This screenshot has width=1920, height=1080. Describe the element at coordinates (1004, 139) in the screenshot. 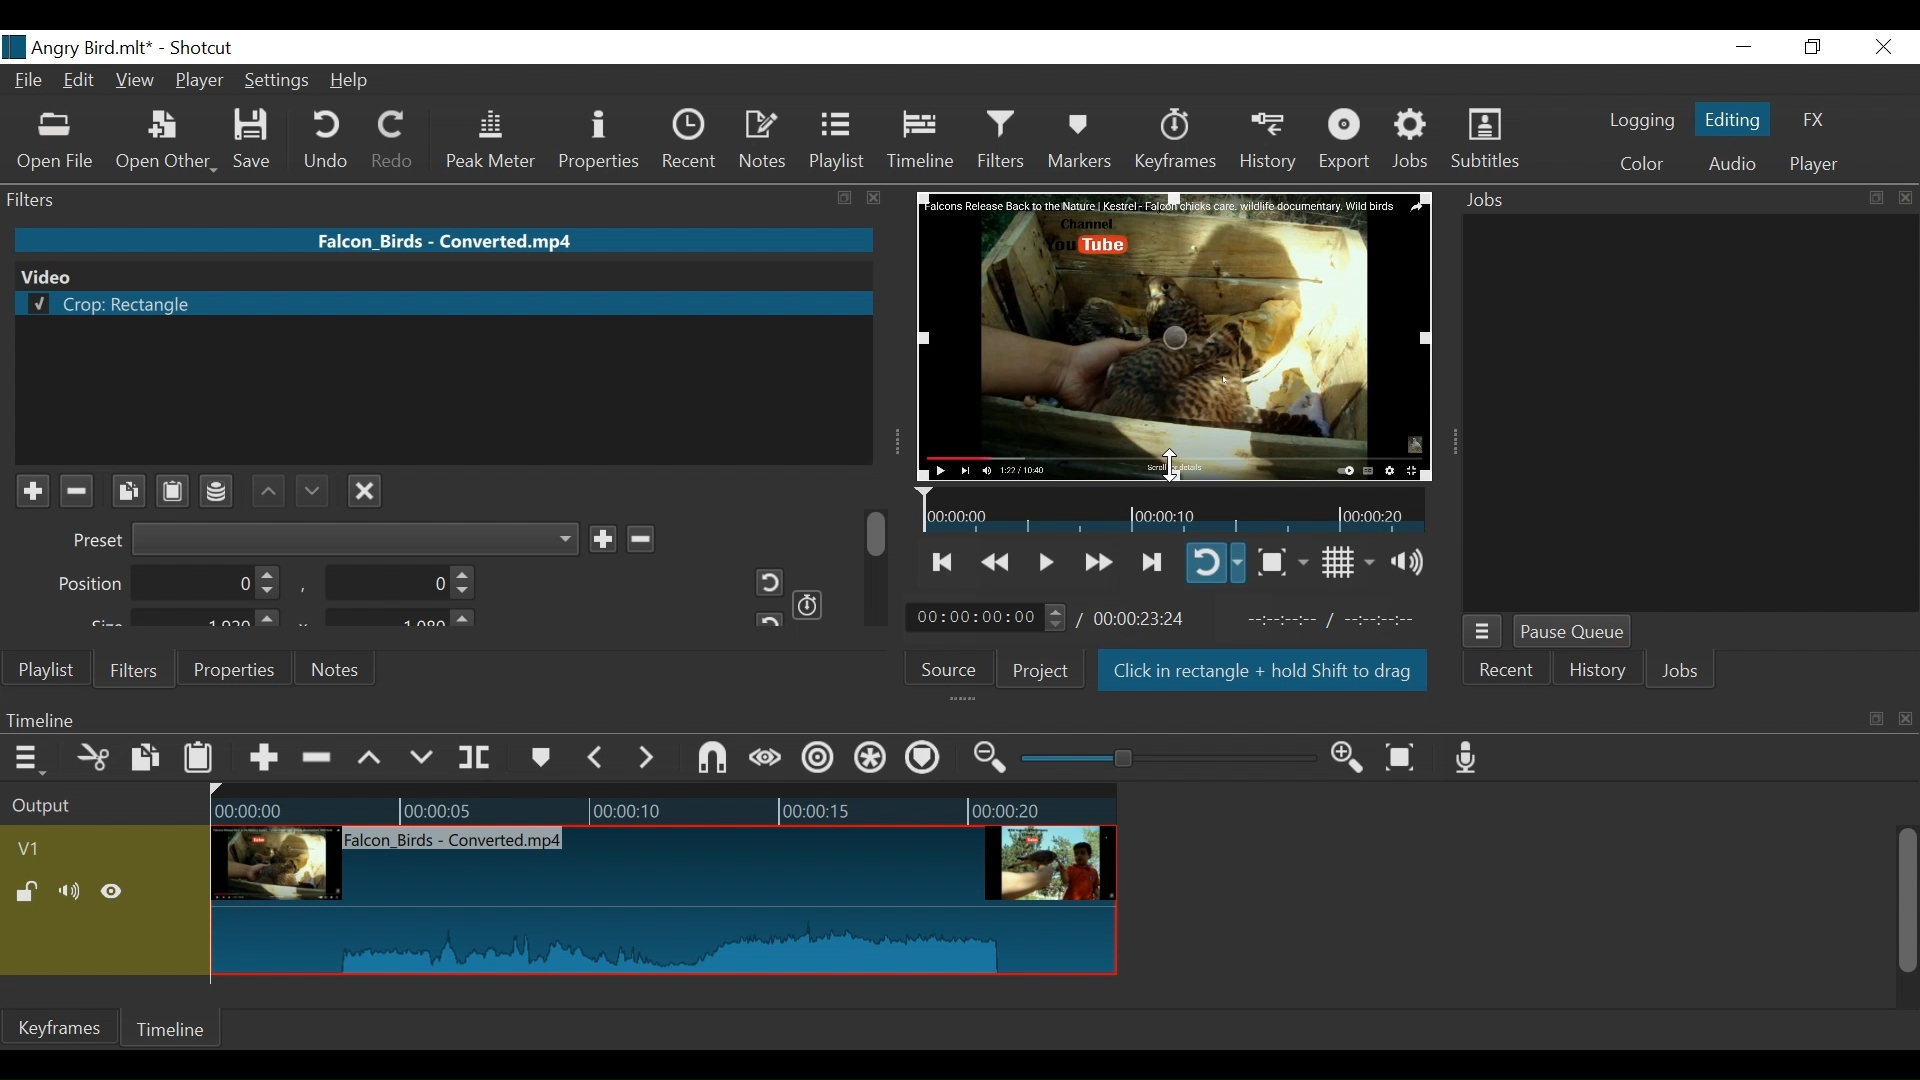

I see `Filters` at that location.